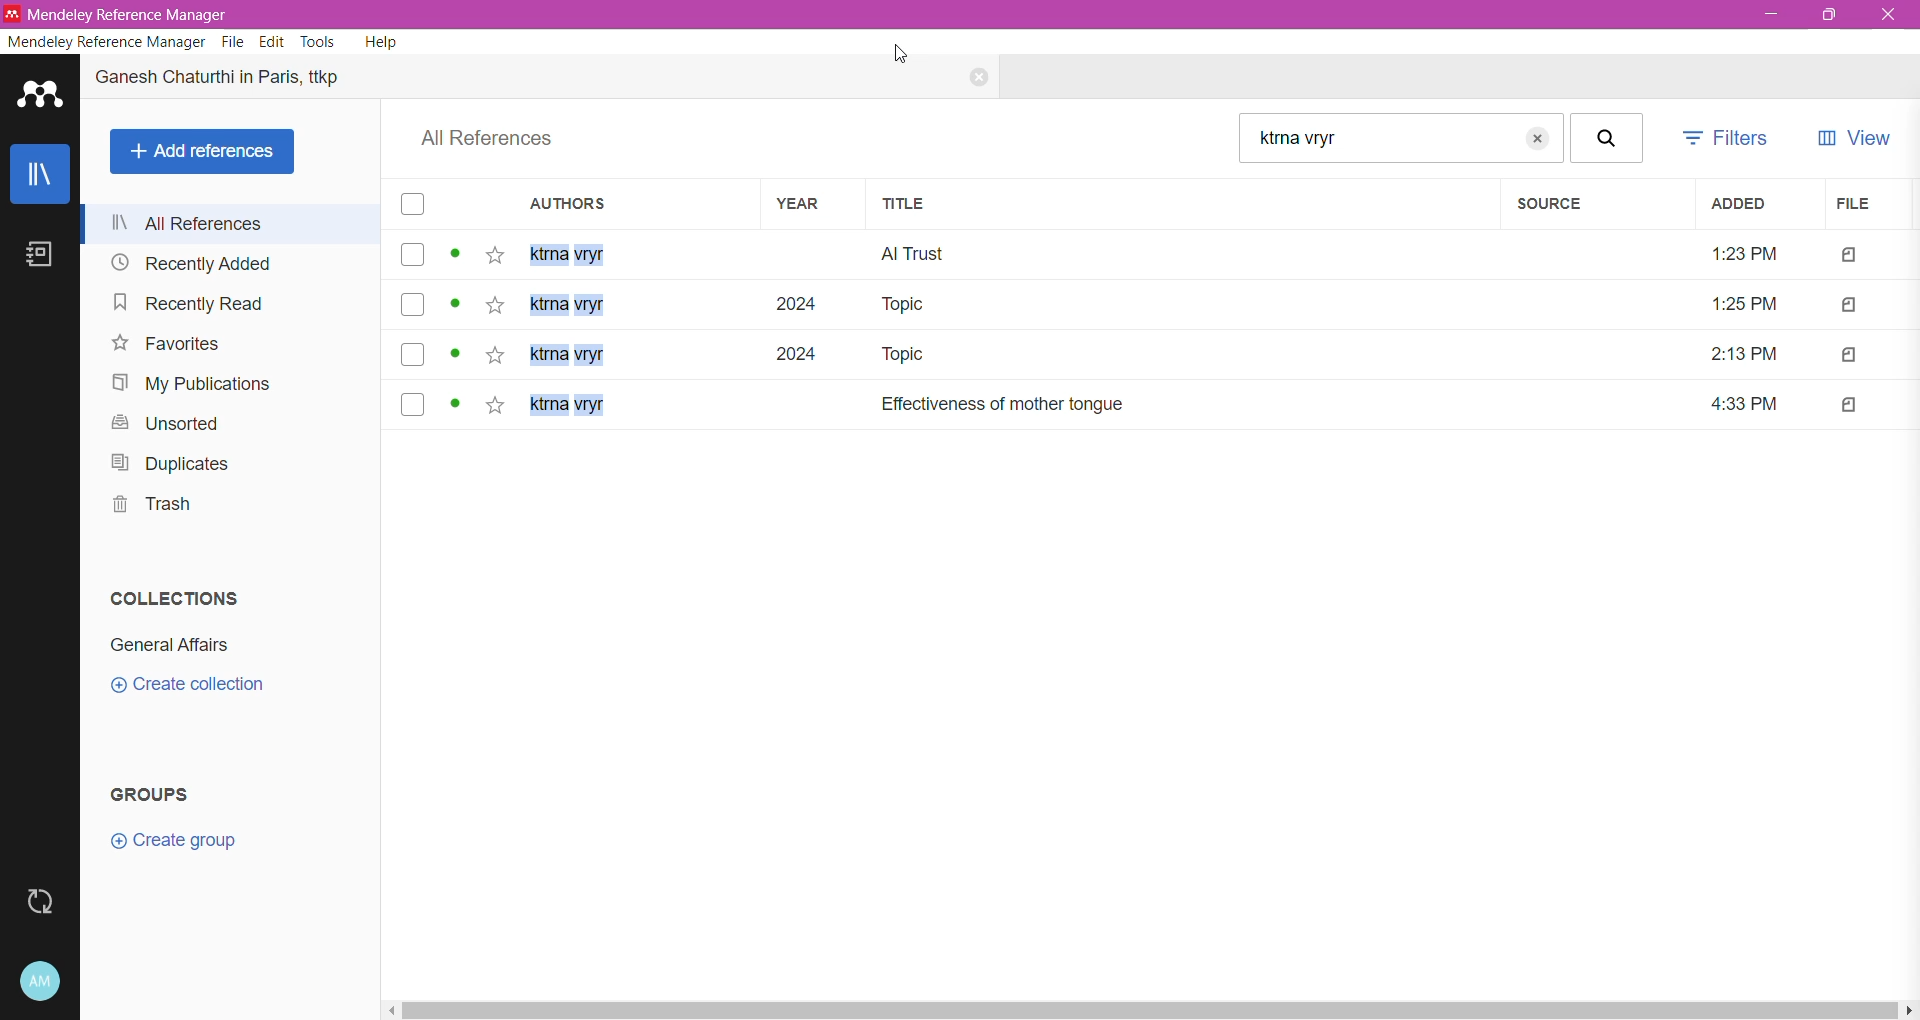 The image size is (1920, 1020). I want to click on select reference , so click(412, 305).